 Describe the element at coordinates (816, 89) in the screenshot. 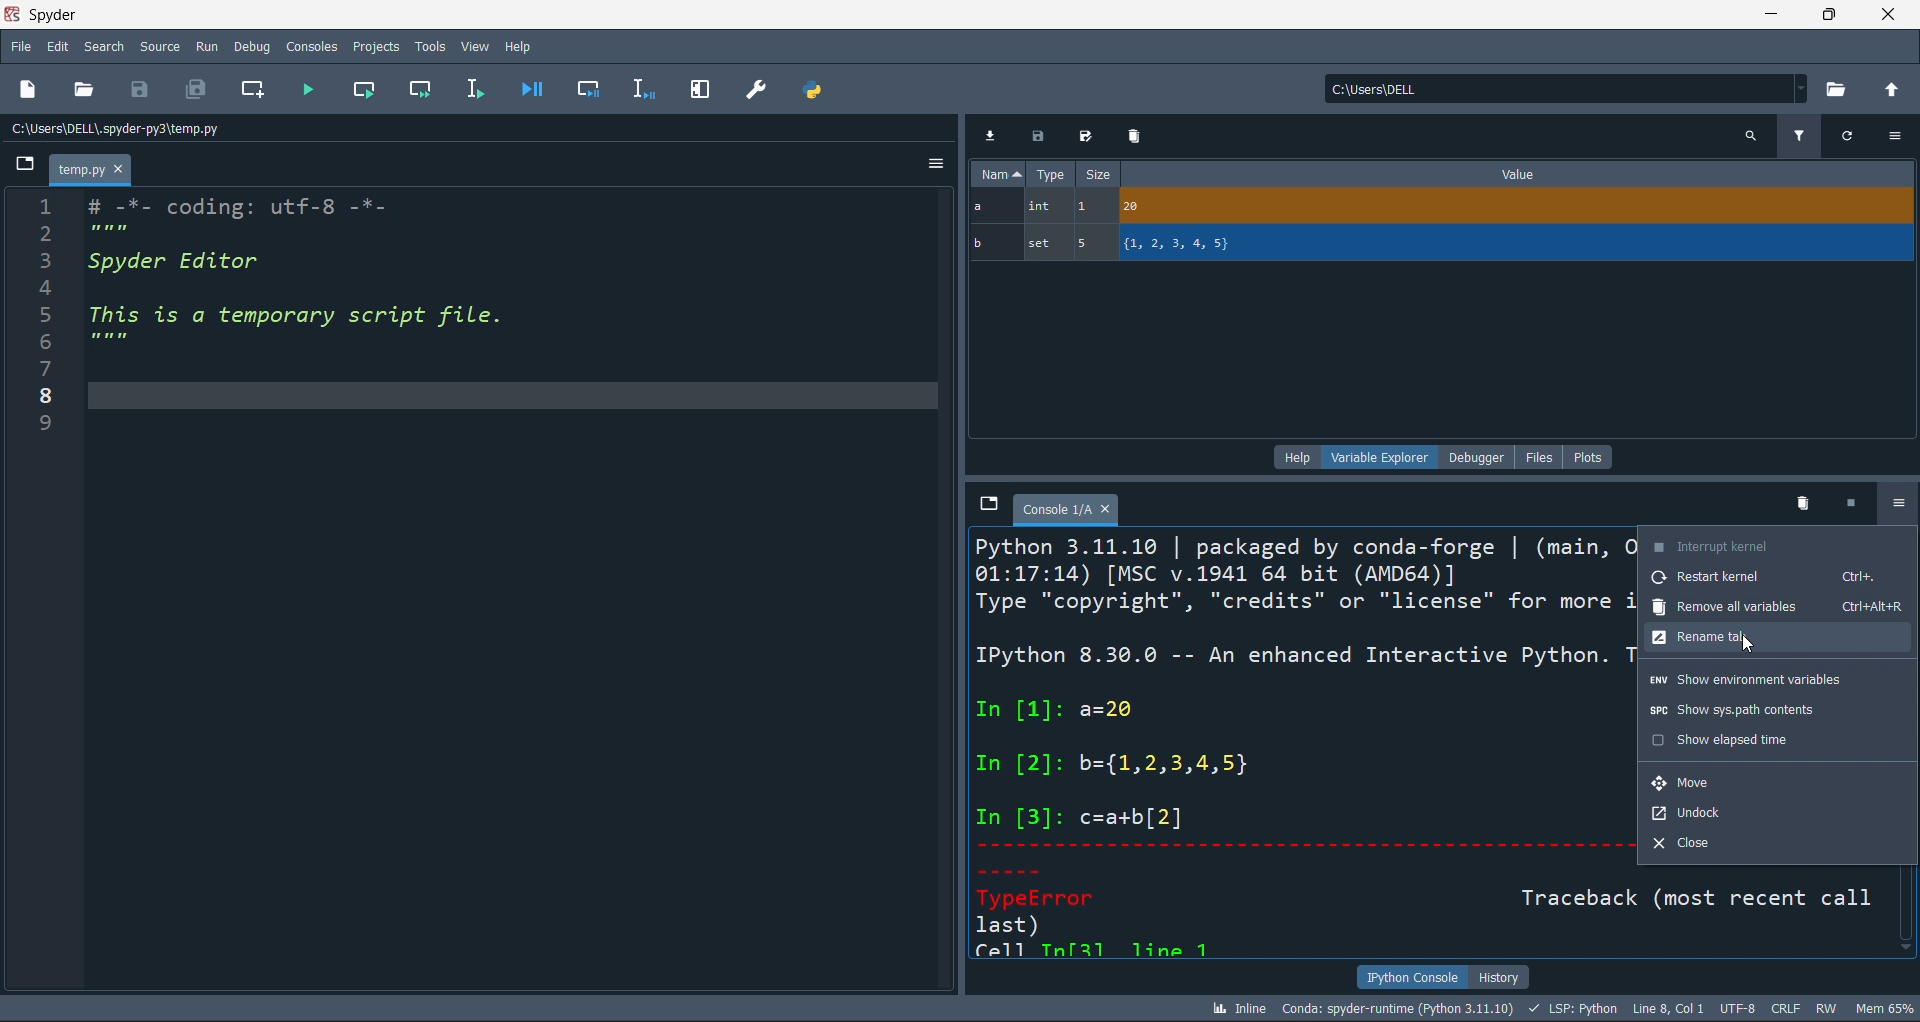

I see `python path manager` at that location.